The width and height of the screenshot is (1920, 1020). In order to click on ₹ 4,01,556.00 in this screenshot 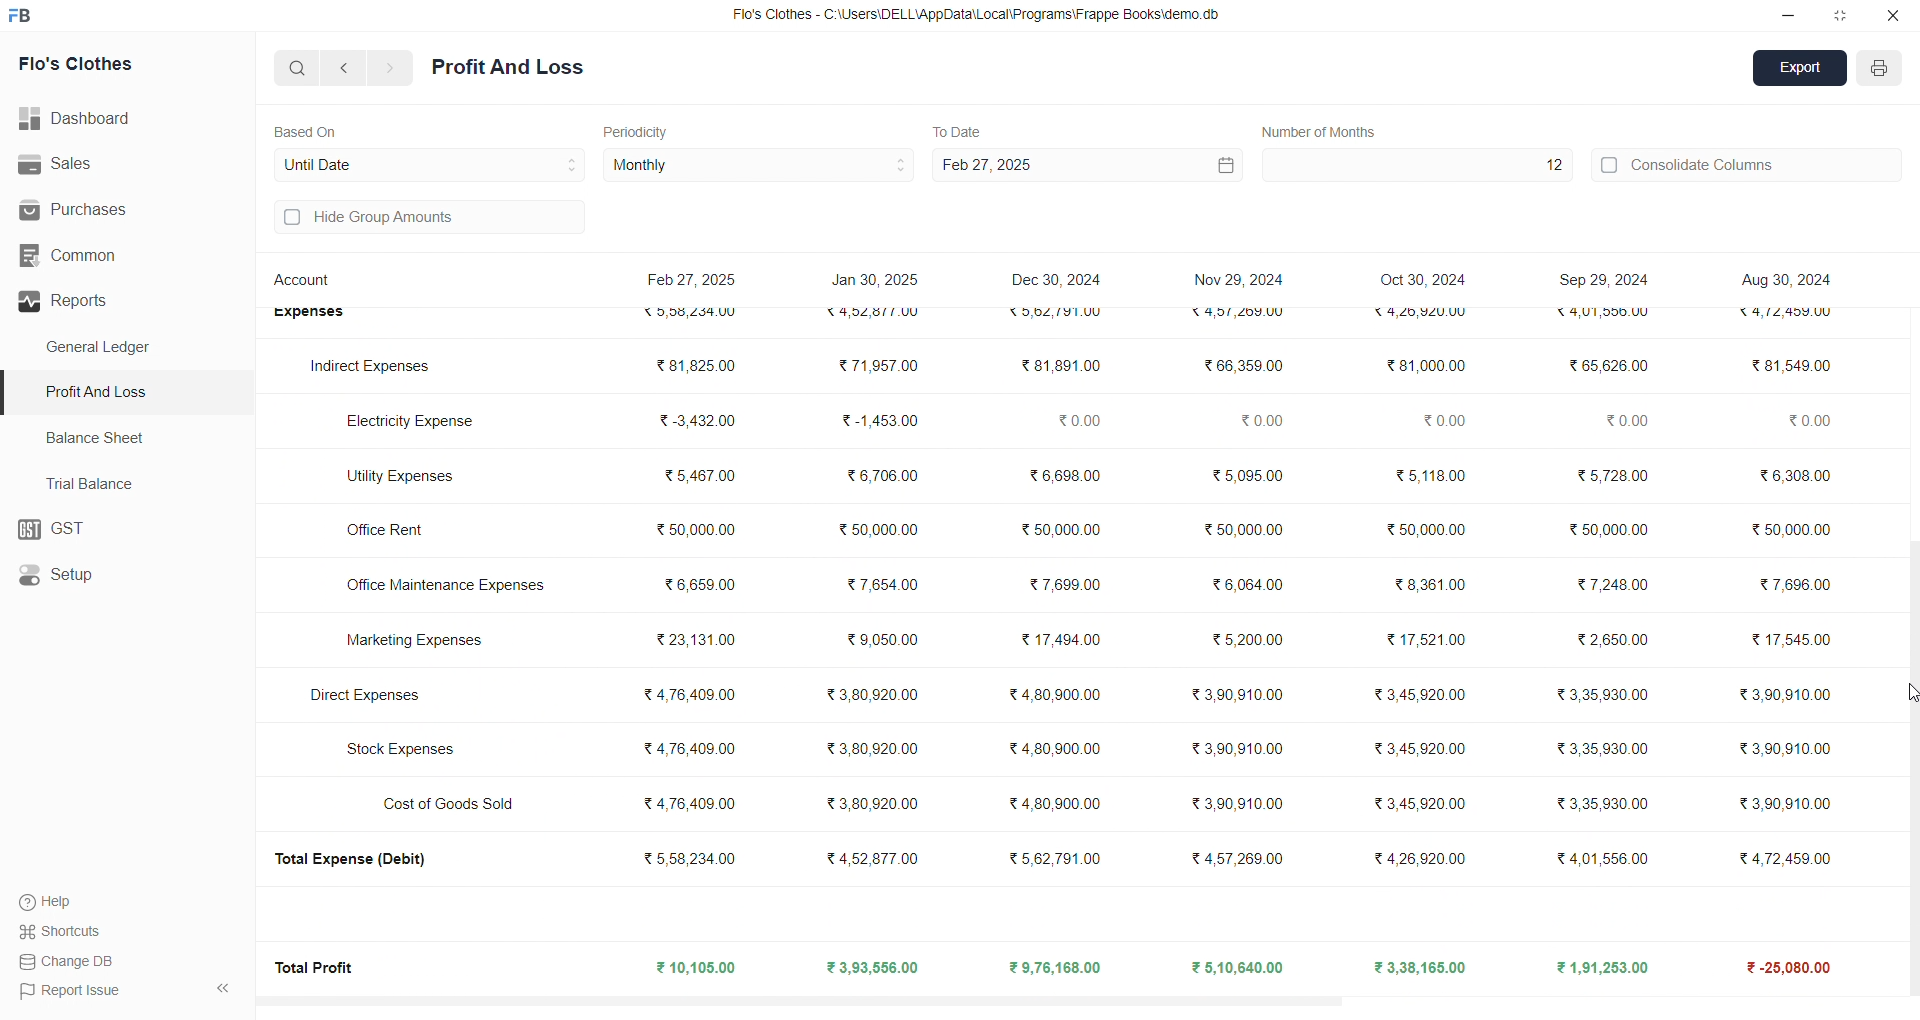, I will do `click(1590, 858)`.